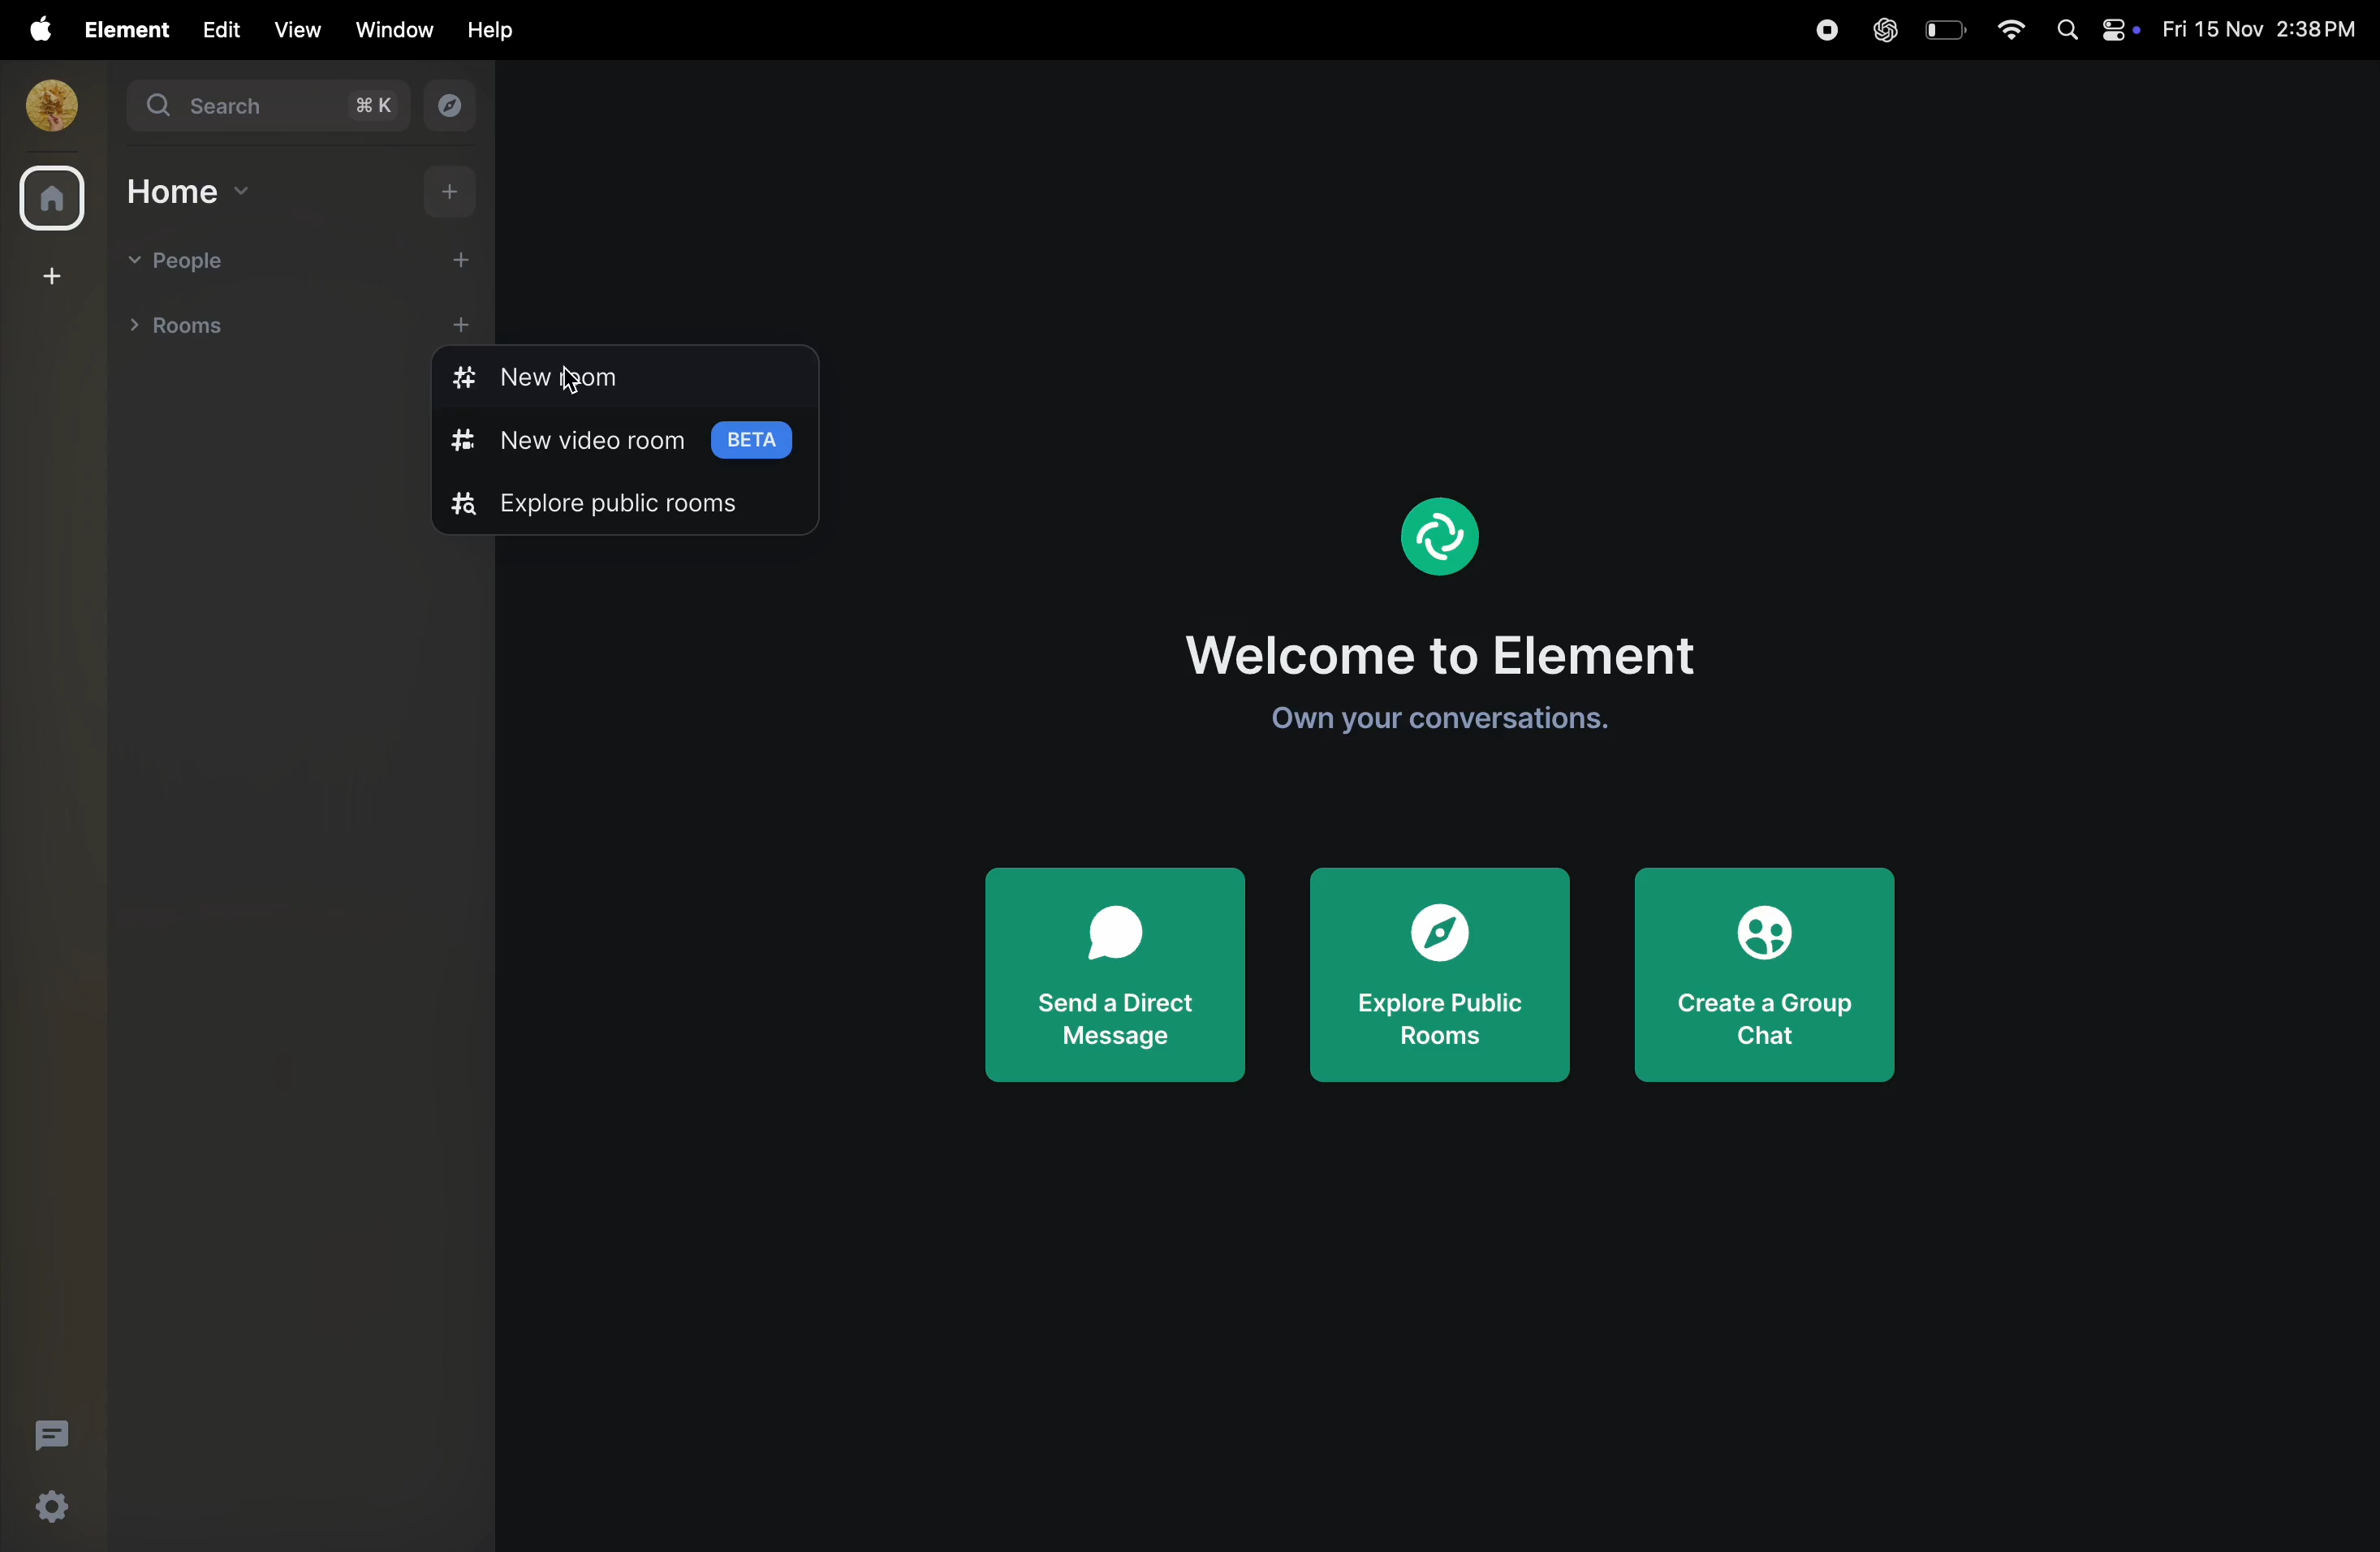 The image size is (2380, 1552). I want to click on wifi, so click(2004, 27).